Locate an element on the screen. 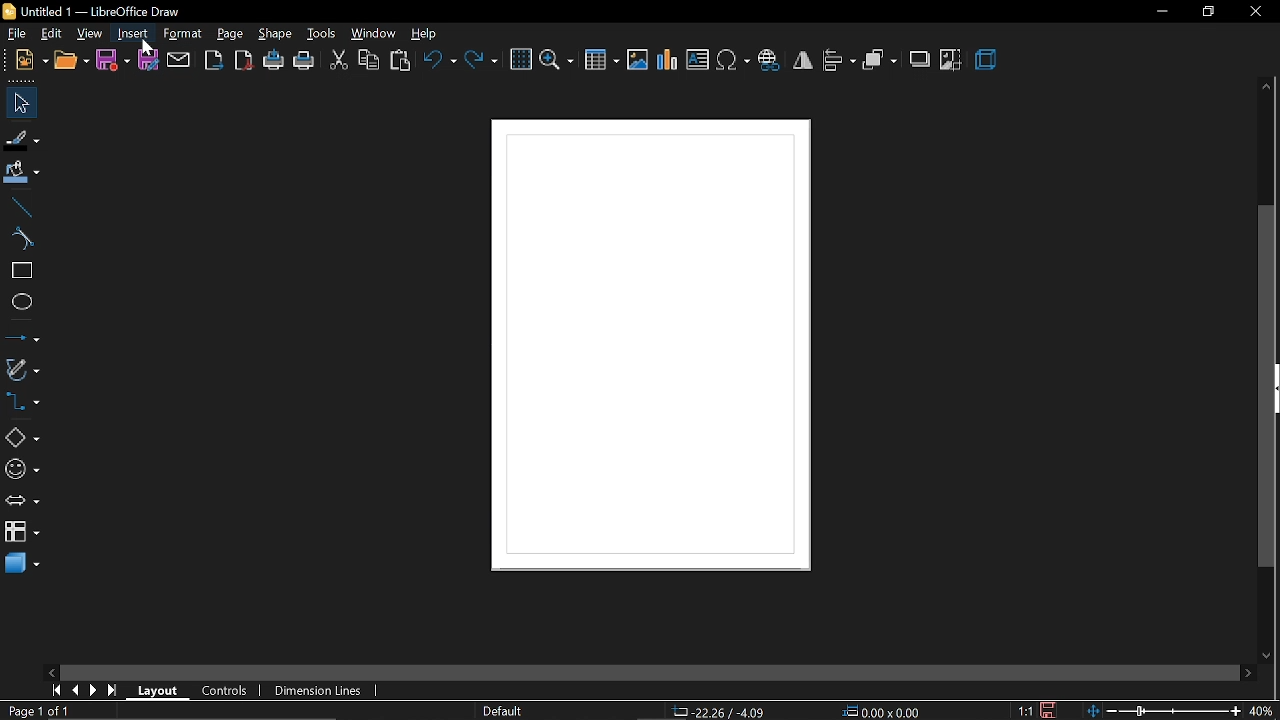 This screenshot has height=720, width=1280. Default is located at coordinates (503, 712).